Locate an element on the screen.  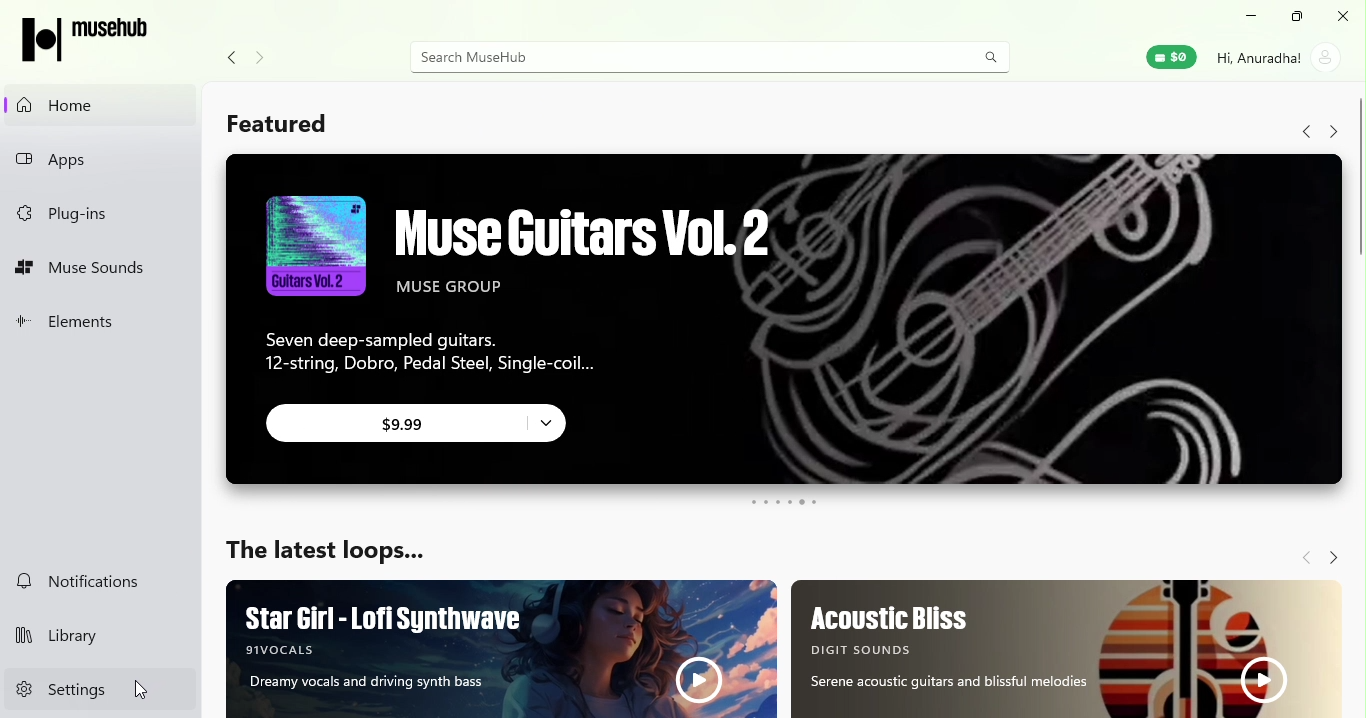
swipe buttons is located at coordinates (783, 502).